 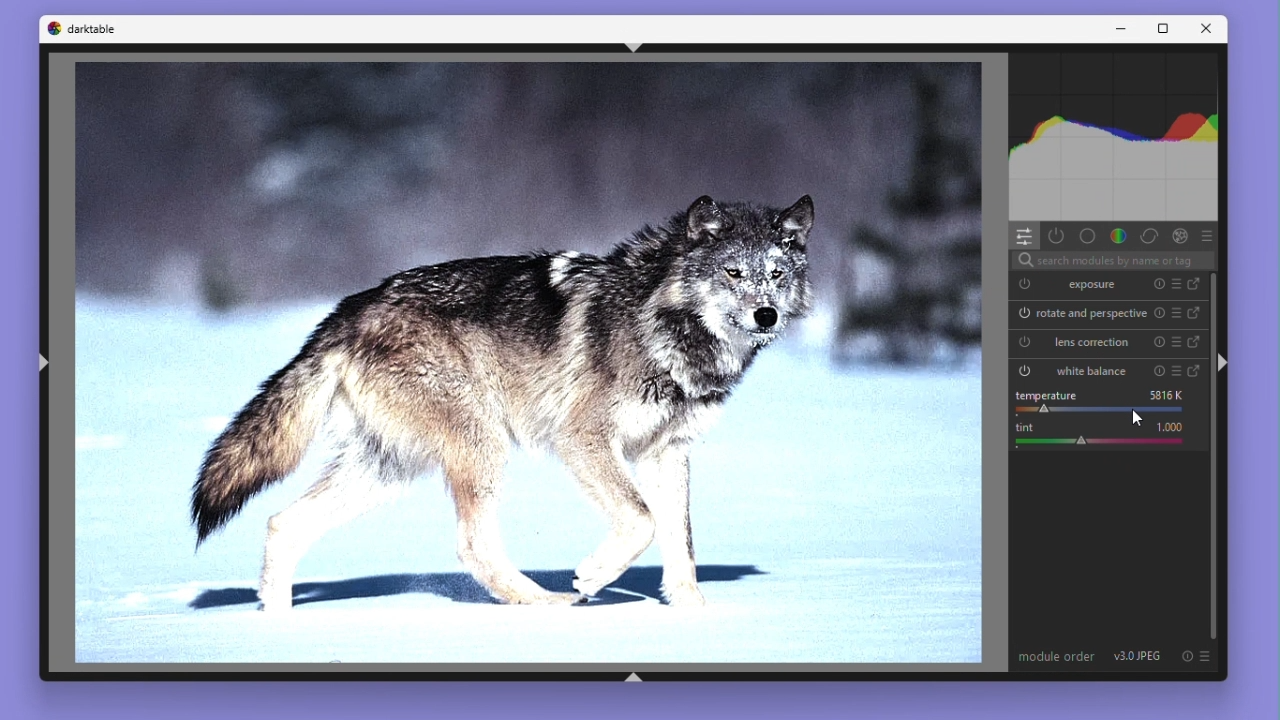 I want to click on Go to full version of exposure module, so click(x=1197, y=284).